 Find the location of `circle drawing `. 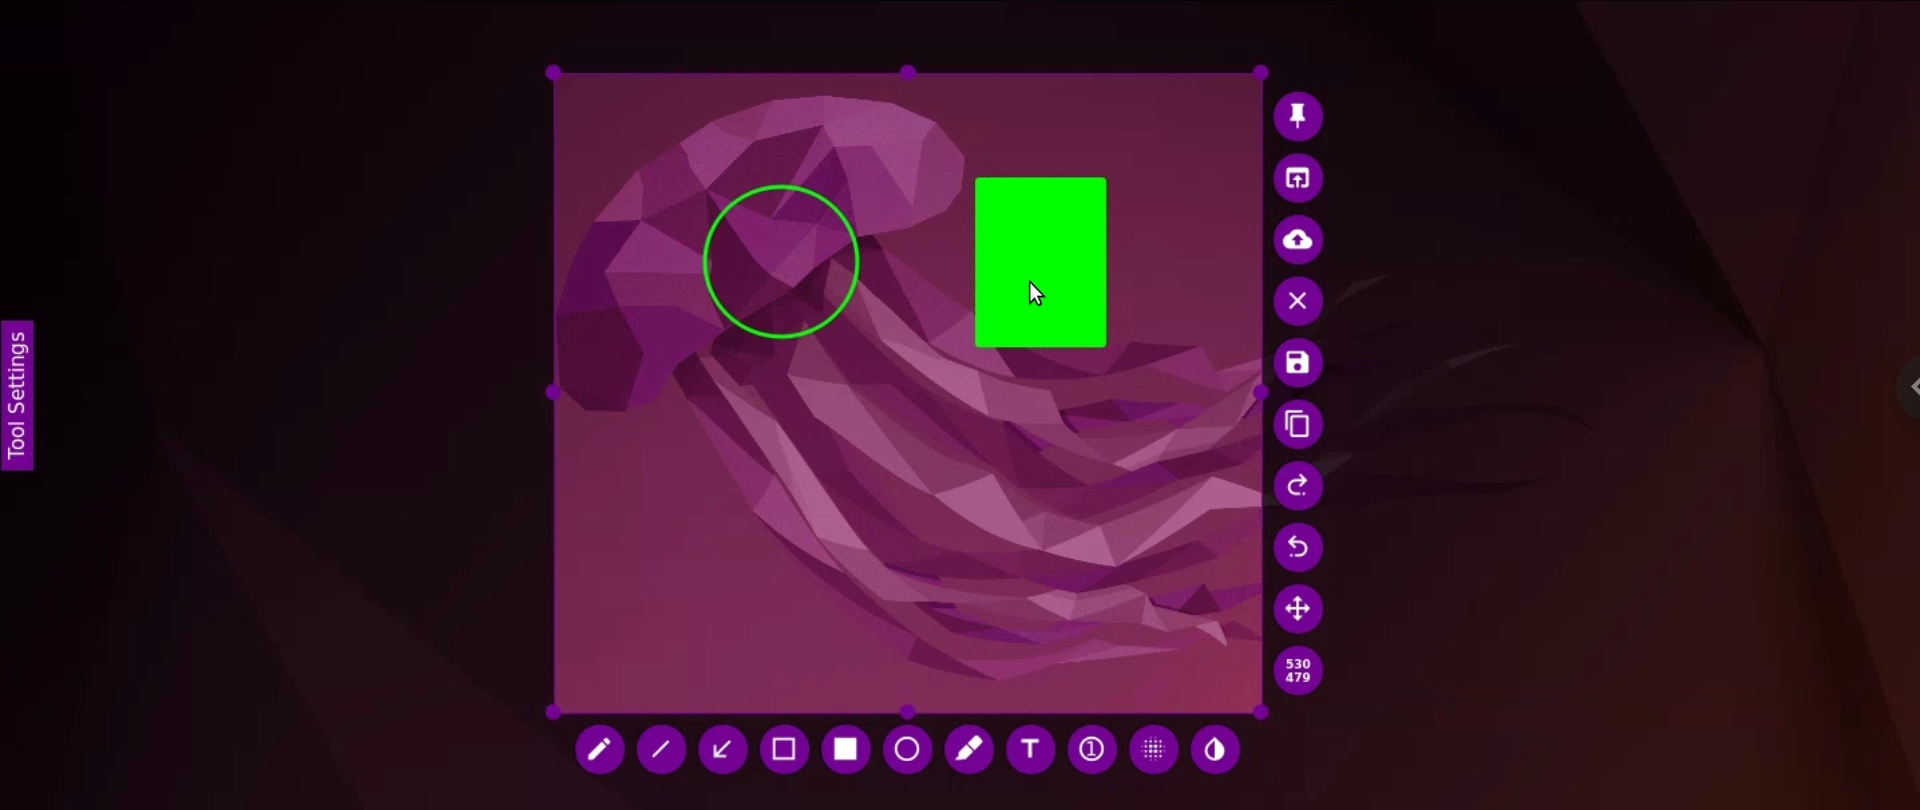

circle drawing  is located at coordinates (782, 261).